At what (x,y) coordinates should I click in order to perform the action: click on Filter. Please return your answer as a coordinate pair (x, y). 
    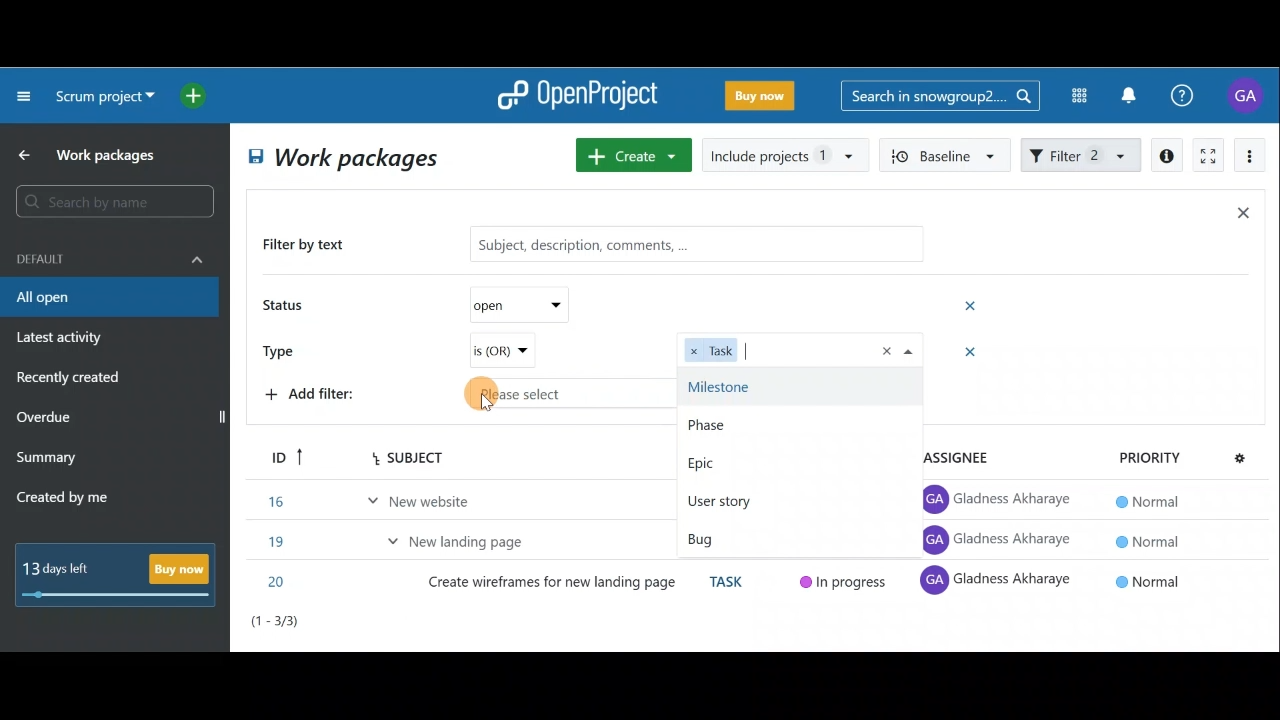
    Looking at the image, I should click on (1082, 153).